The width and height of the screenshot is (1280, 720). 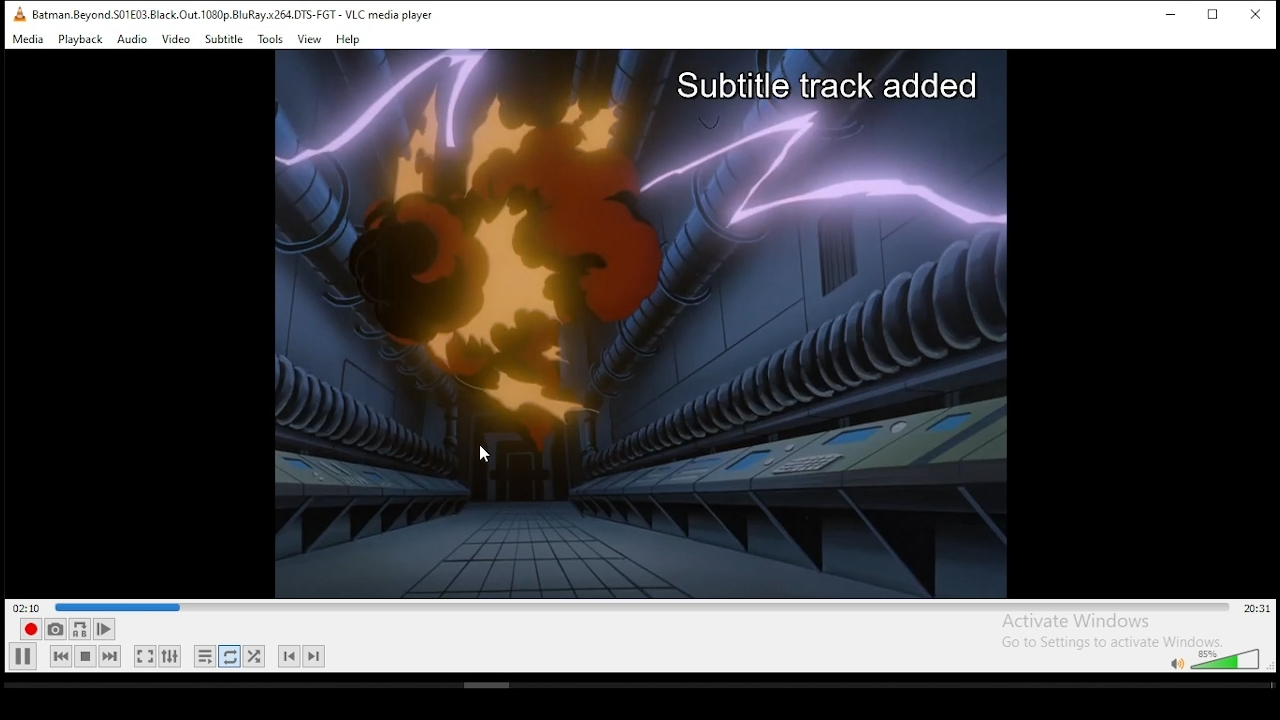 I want to click on take a snapshot, so click(x=55, y=630).